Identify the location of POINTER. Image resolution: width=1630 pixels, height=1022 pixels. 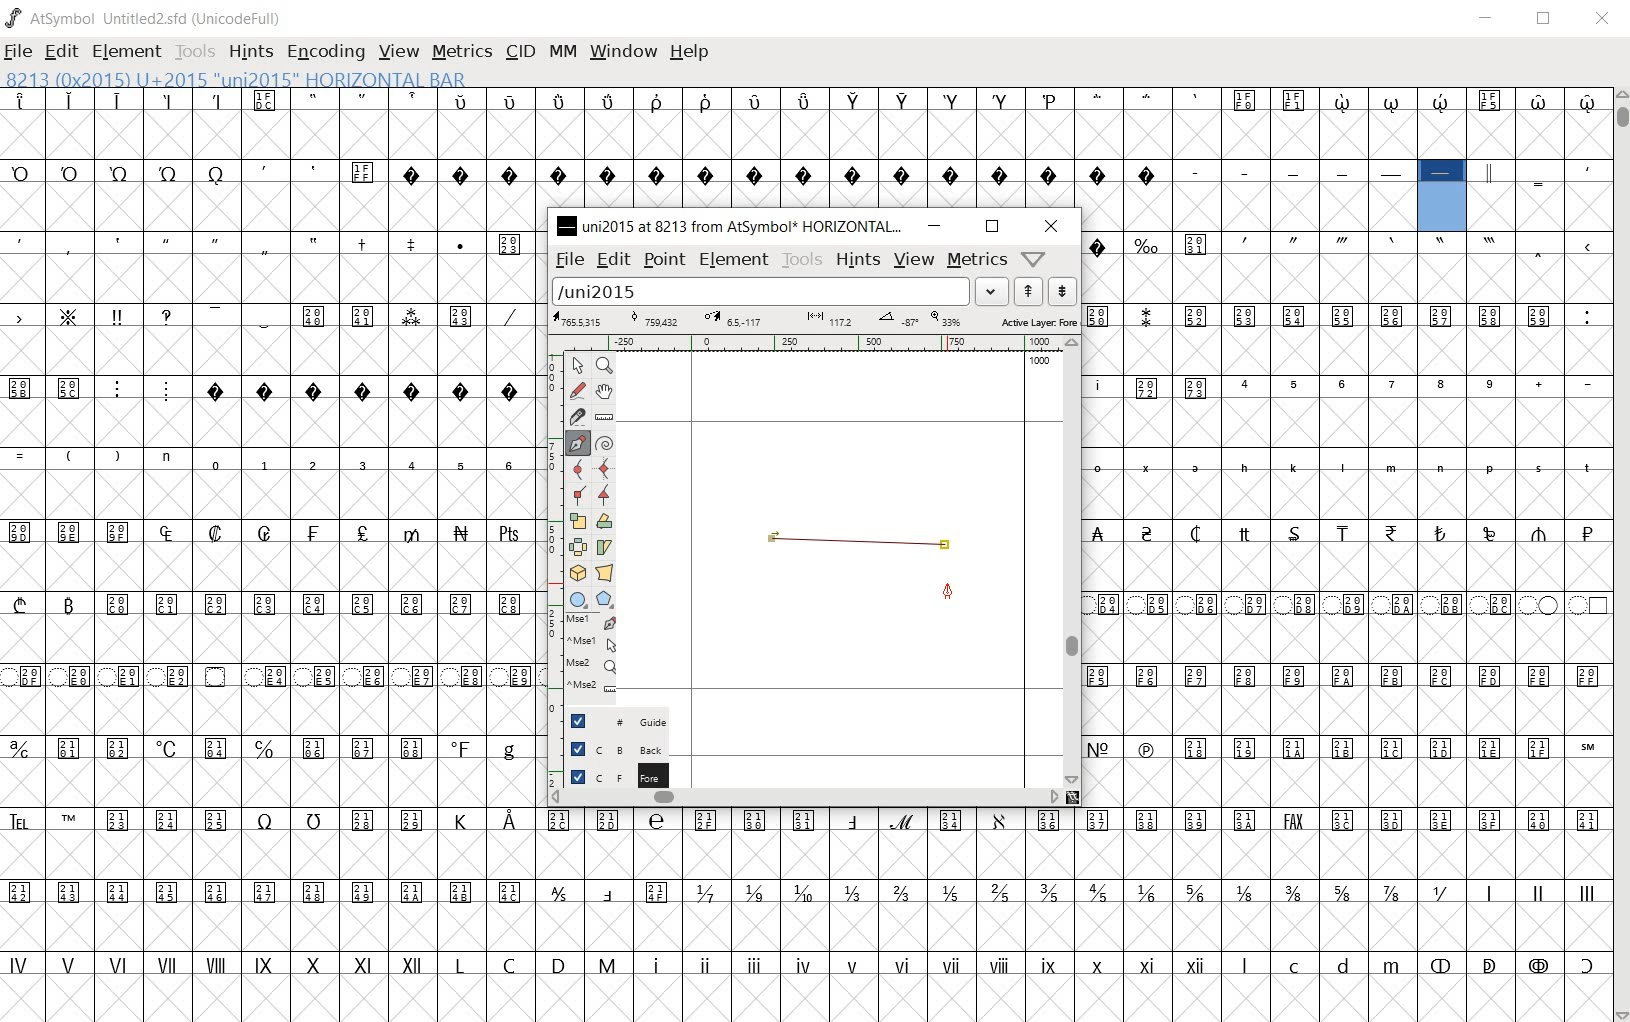
(579, 367).